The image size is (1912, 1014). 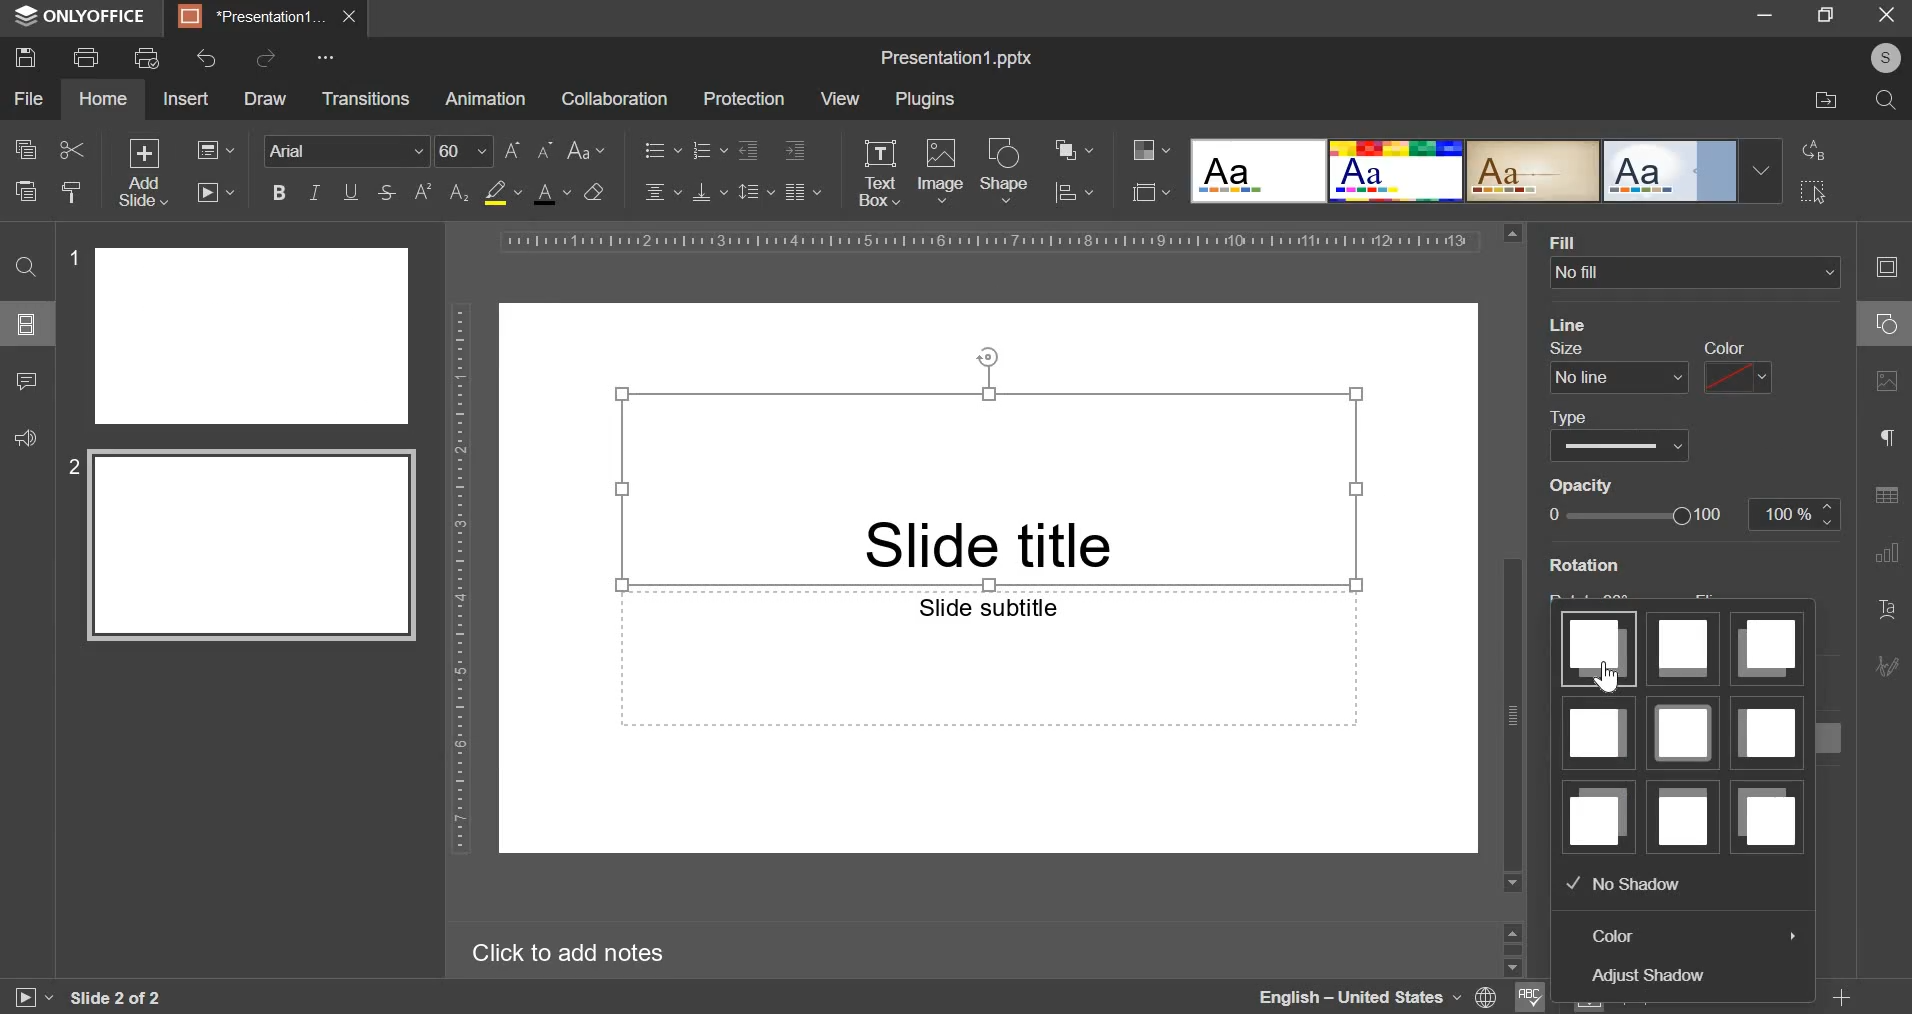 I want to click on line, so click(x=1570, y=324).